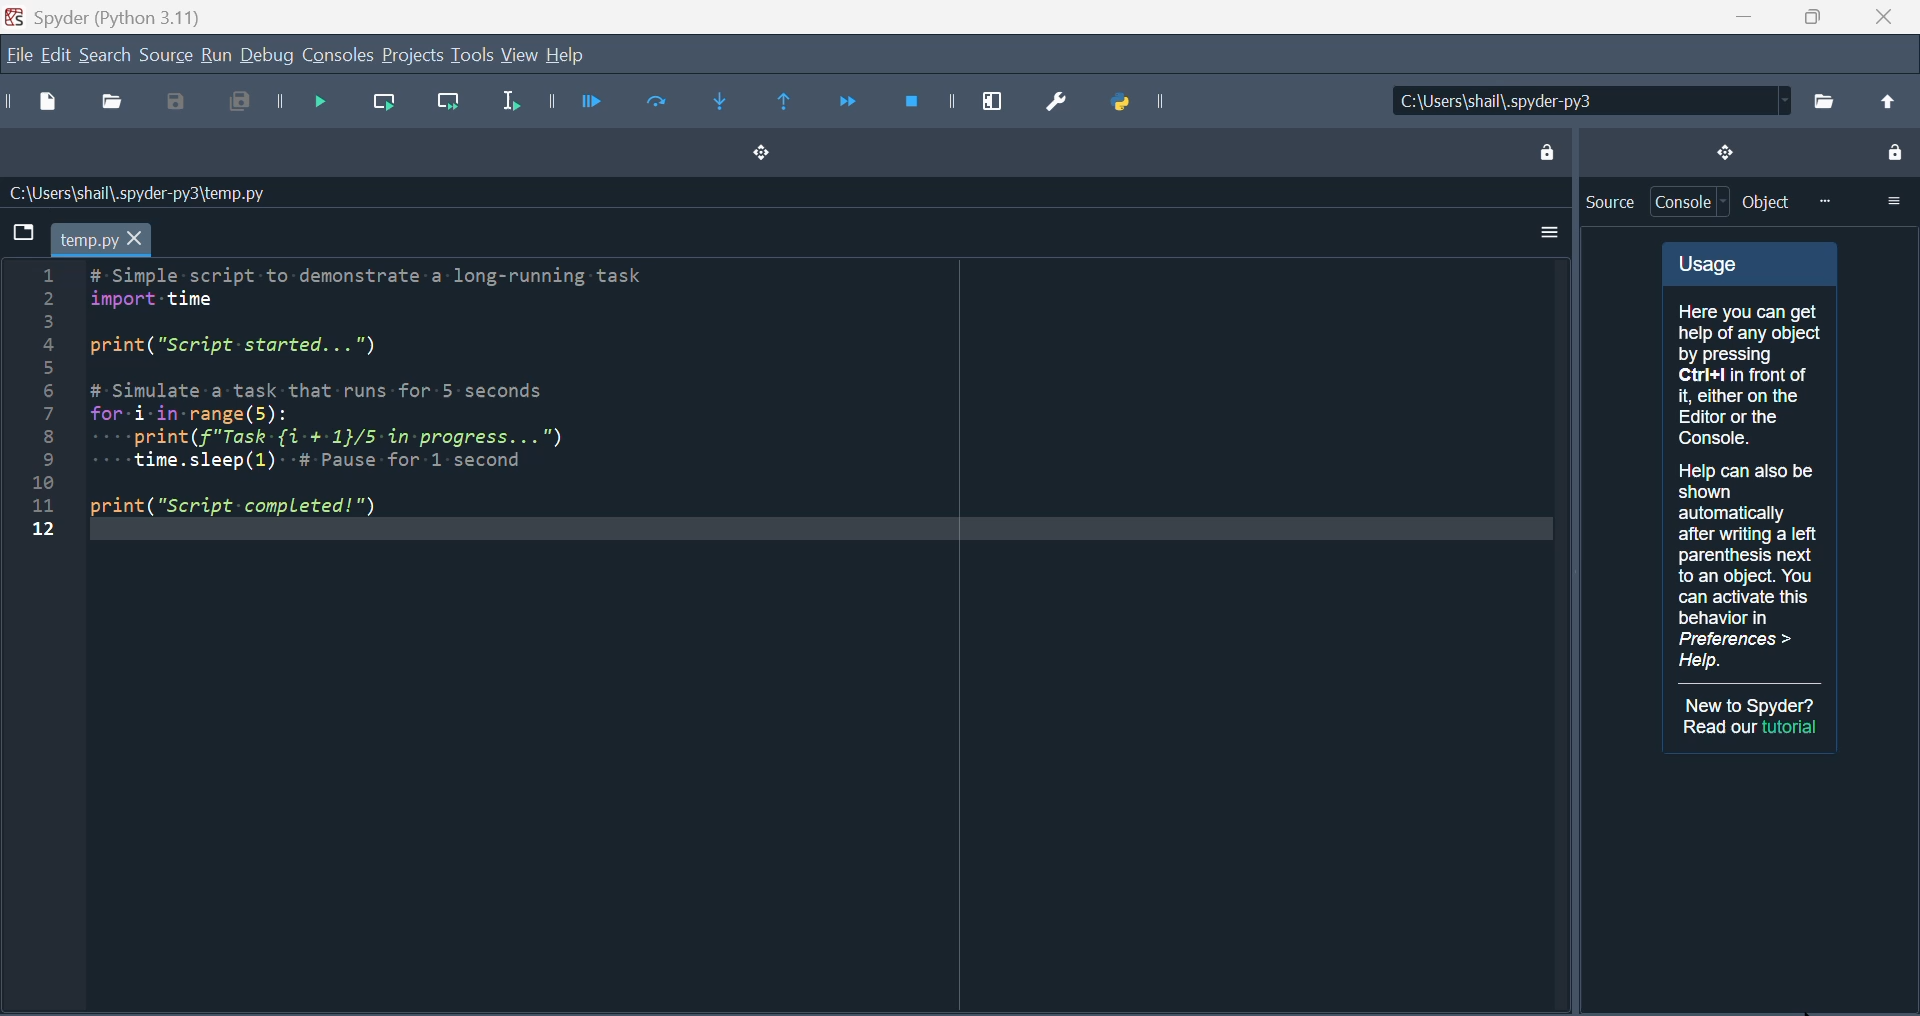  I want to click on line number, so click(42, 402).